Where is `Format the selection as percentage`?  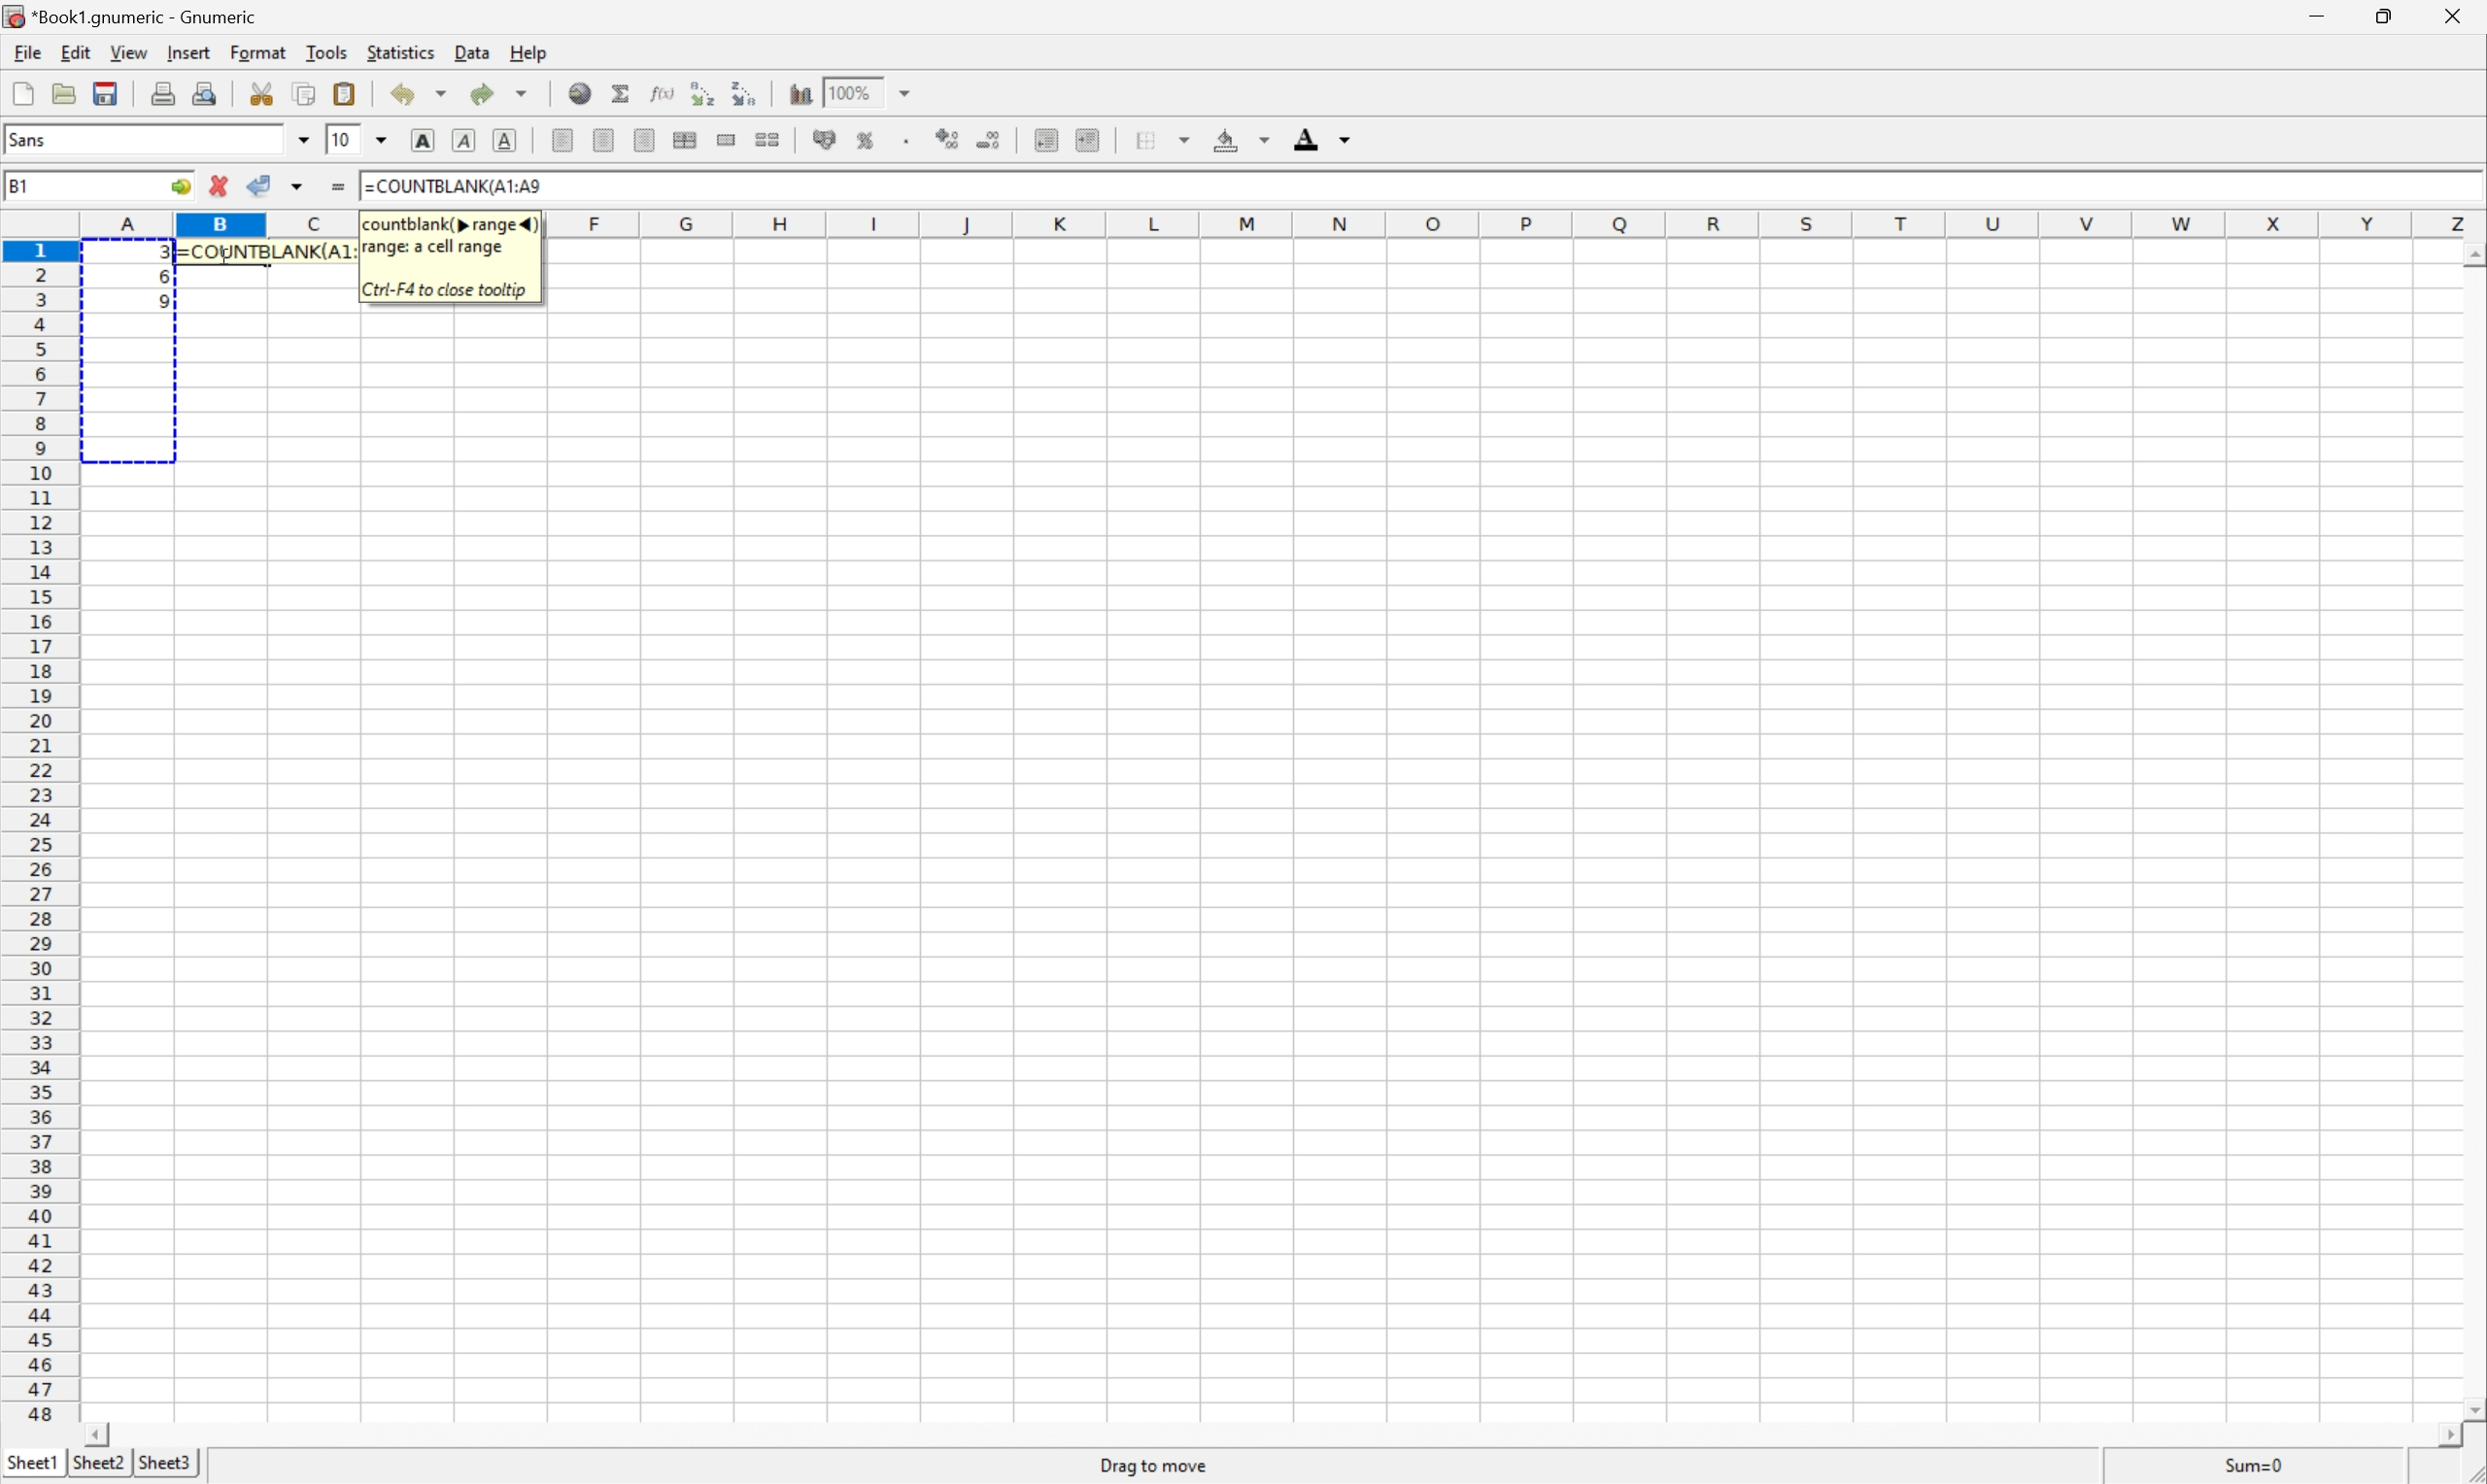 Format the selection as percentage is located at coordinates (864, 141).